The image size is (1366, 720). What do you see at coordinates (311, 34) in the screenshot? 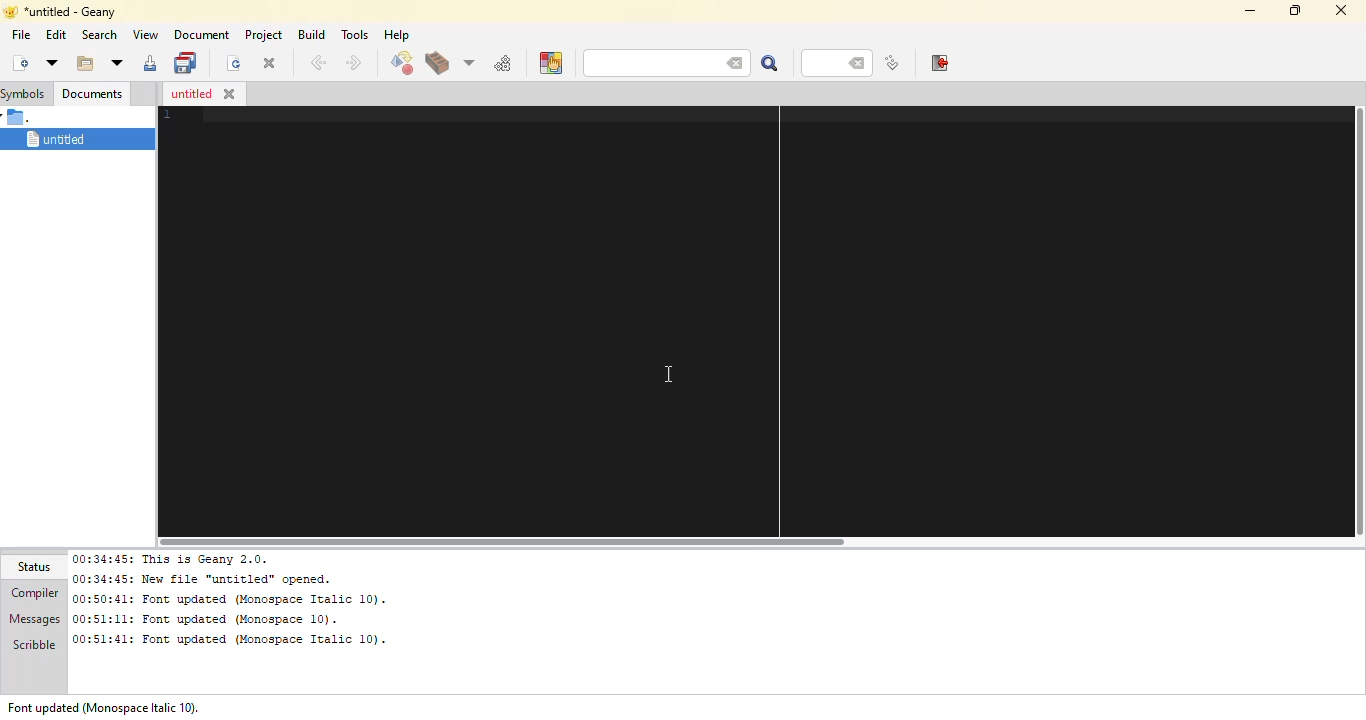
I see `build` at bounding box center [311, 34].